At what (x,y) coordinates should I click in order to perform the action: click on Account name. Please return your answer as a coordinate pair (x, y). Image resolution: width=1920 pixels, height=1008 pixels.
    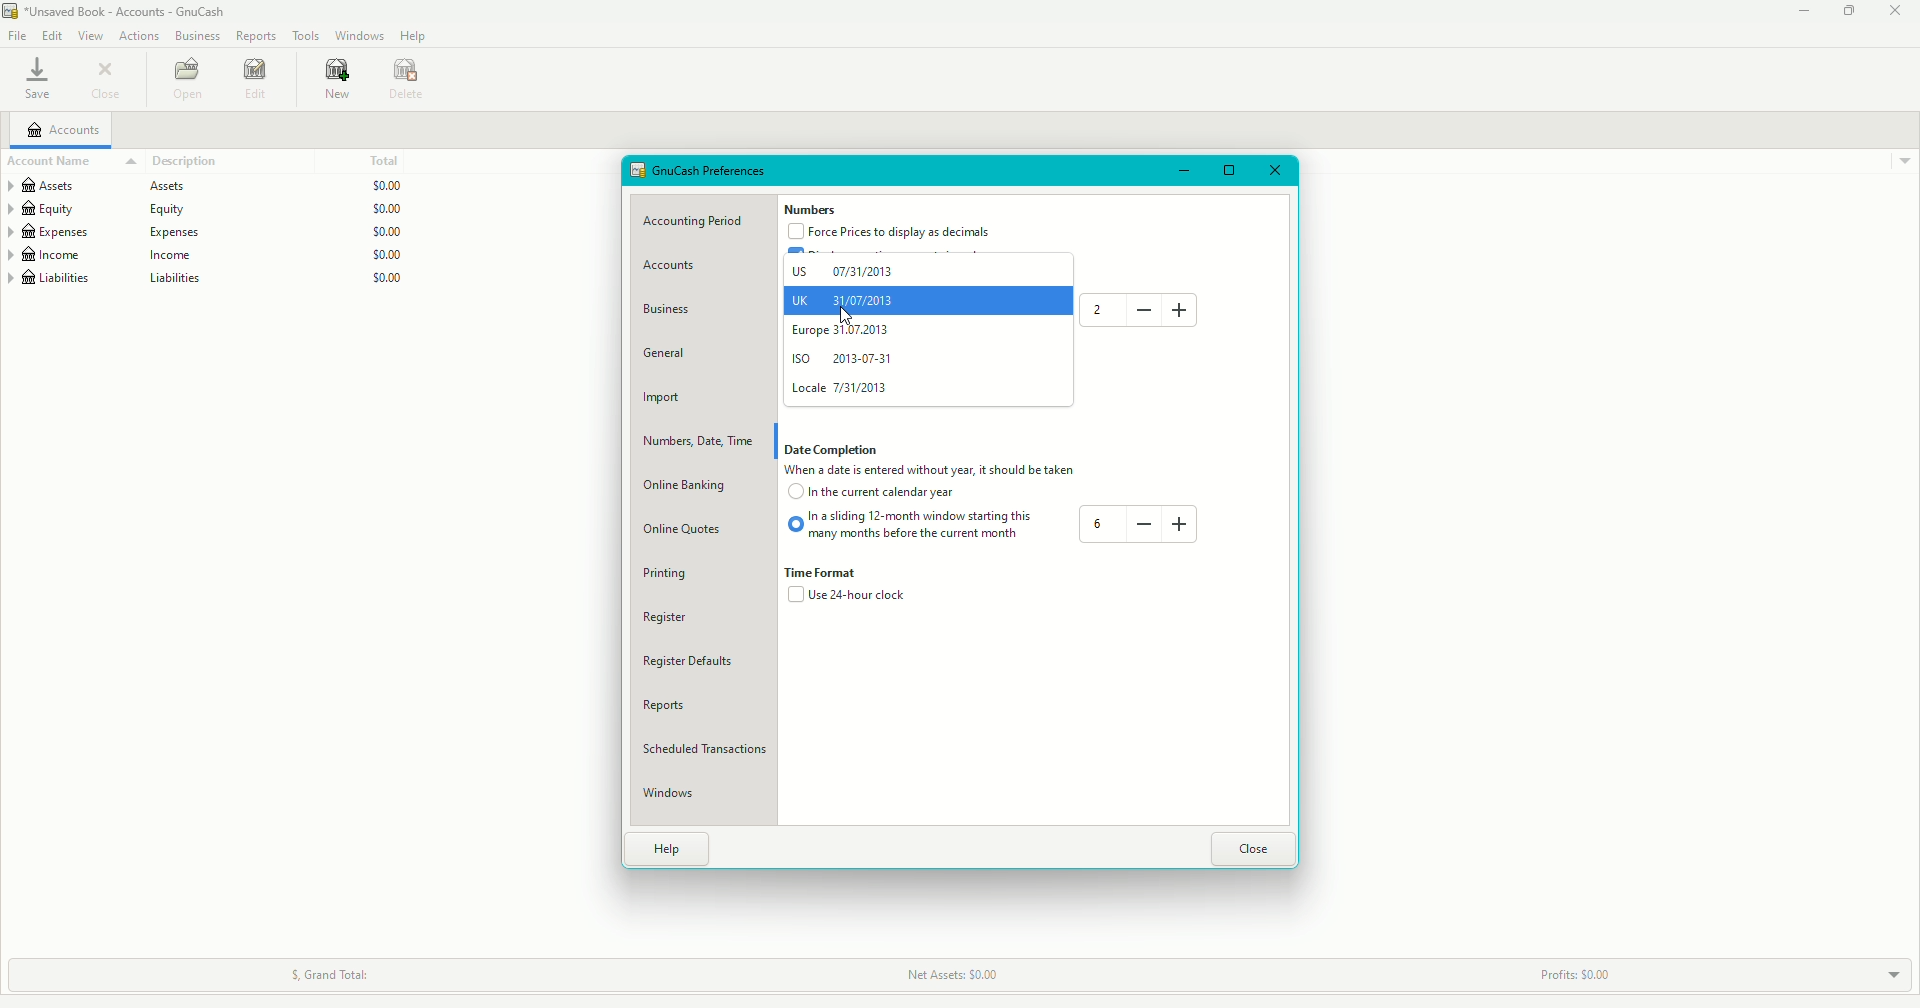
    Looking at the image, I should click on (53, 160).